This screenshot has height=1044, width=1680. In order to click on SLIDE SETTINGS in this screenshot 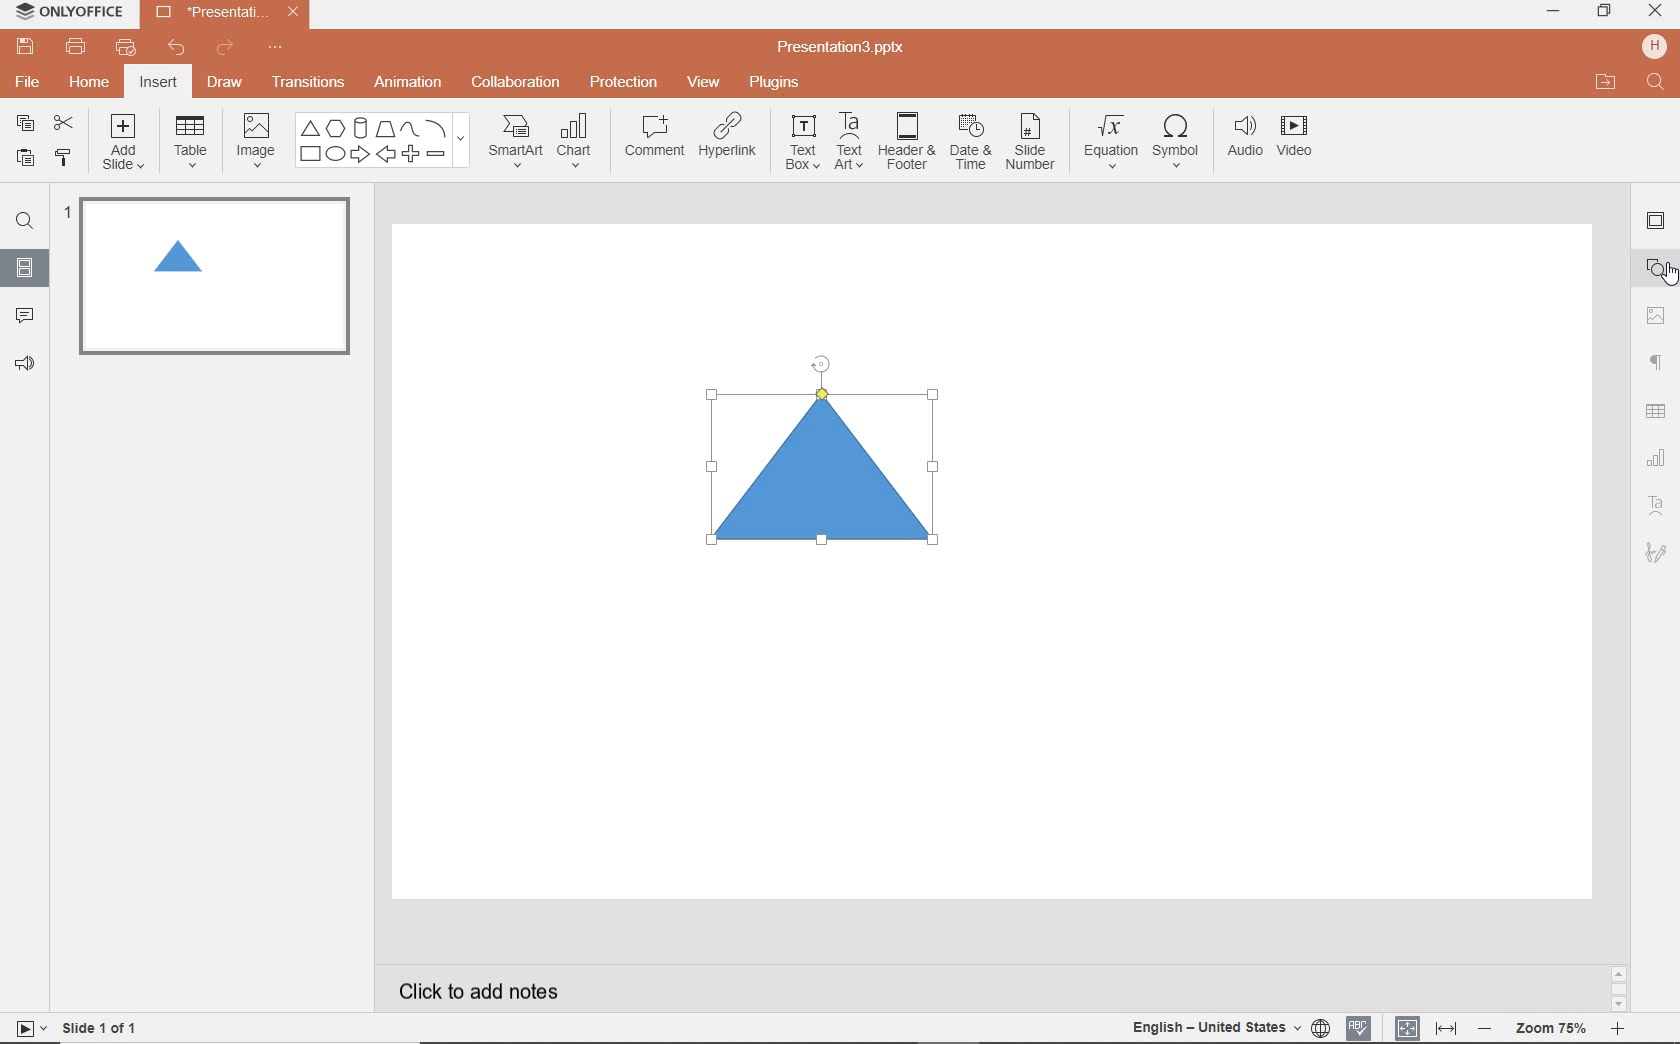, I will do `click(1656, 222)`.